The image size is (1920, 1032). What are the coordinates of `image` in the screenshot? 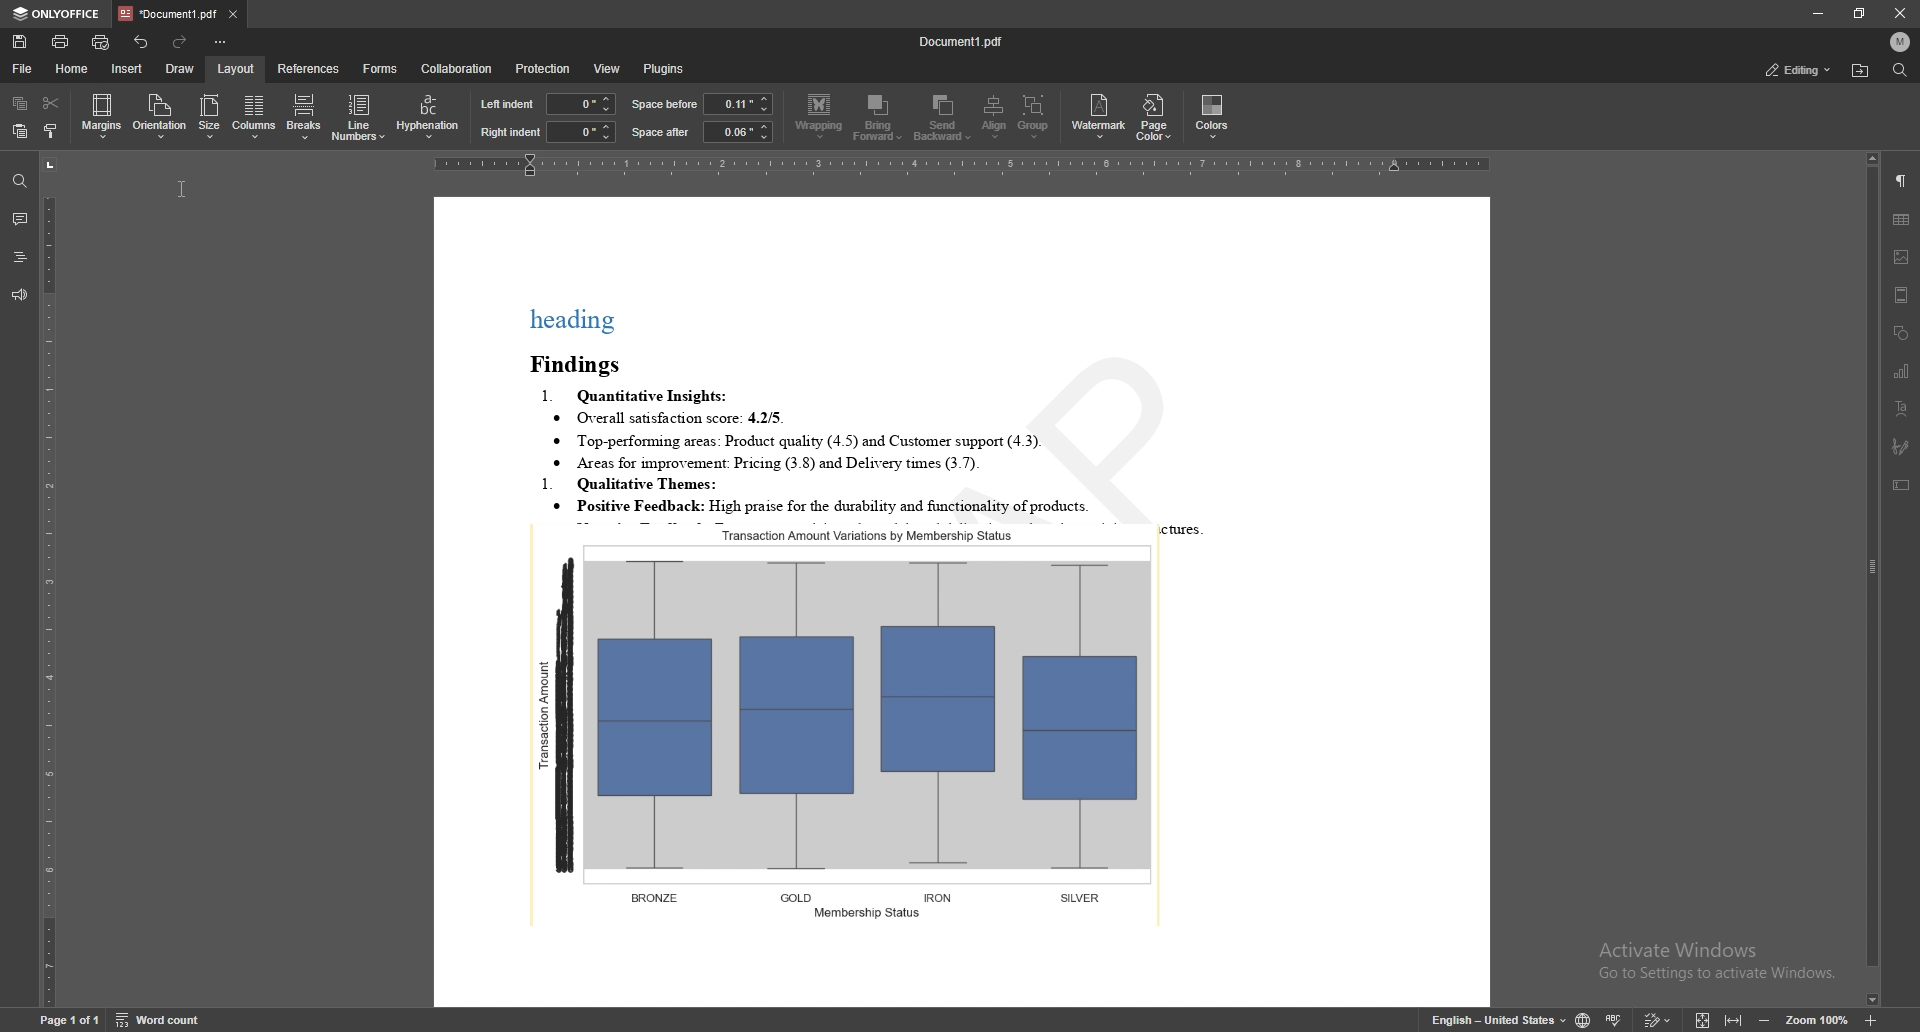 It's located at (1903, 257).